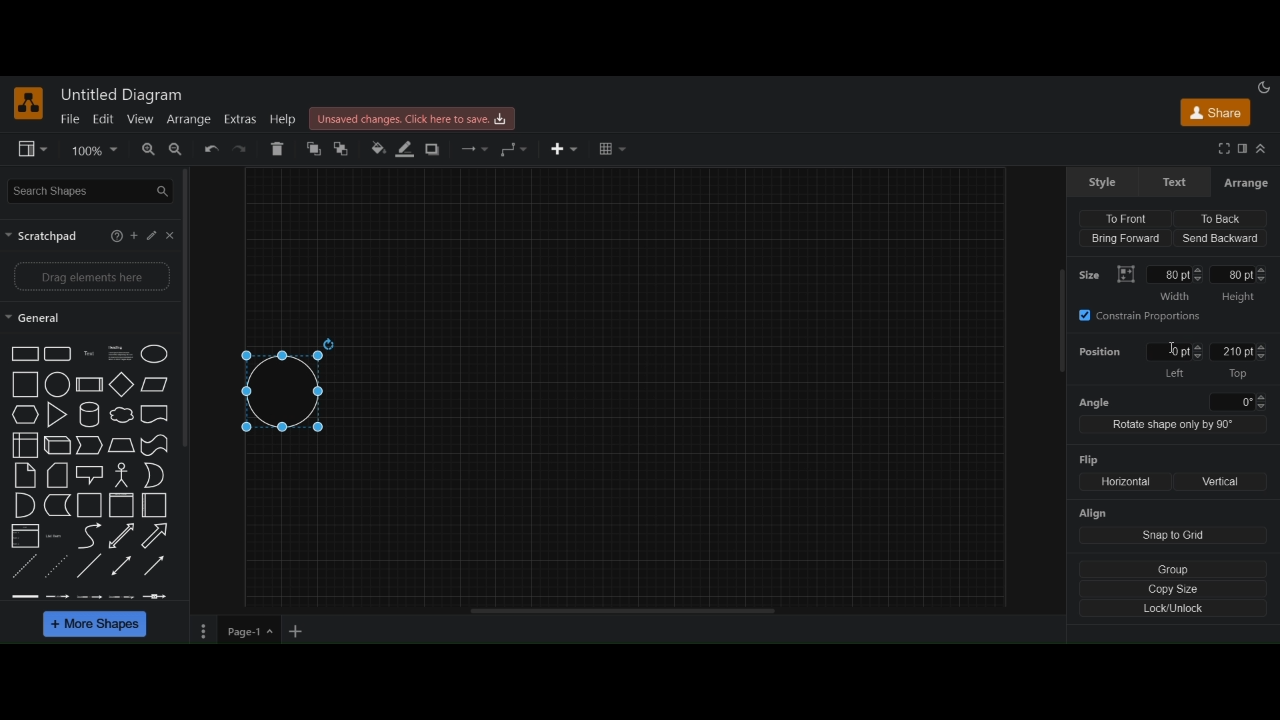 The height and width of the screenshot is (720, 1280). Describe the element at coordinates (122, 536) in the screenshot. I see `tilt arrow` at that location.